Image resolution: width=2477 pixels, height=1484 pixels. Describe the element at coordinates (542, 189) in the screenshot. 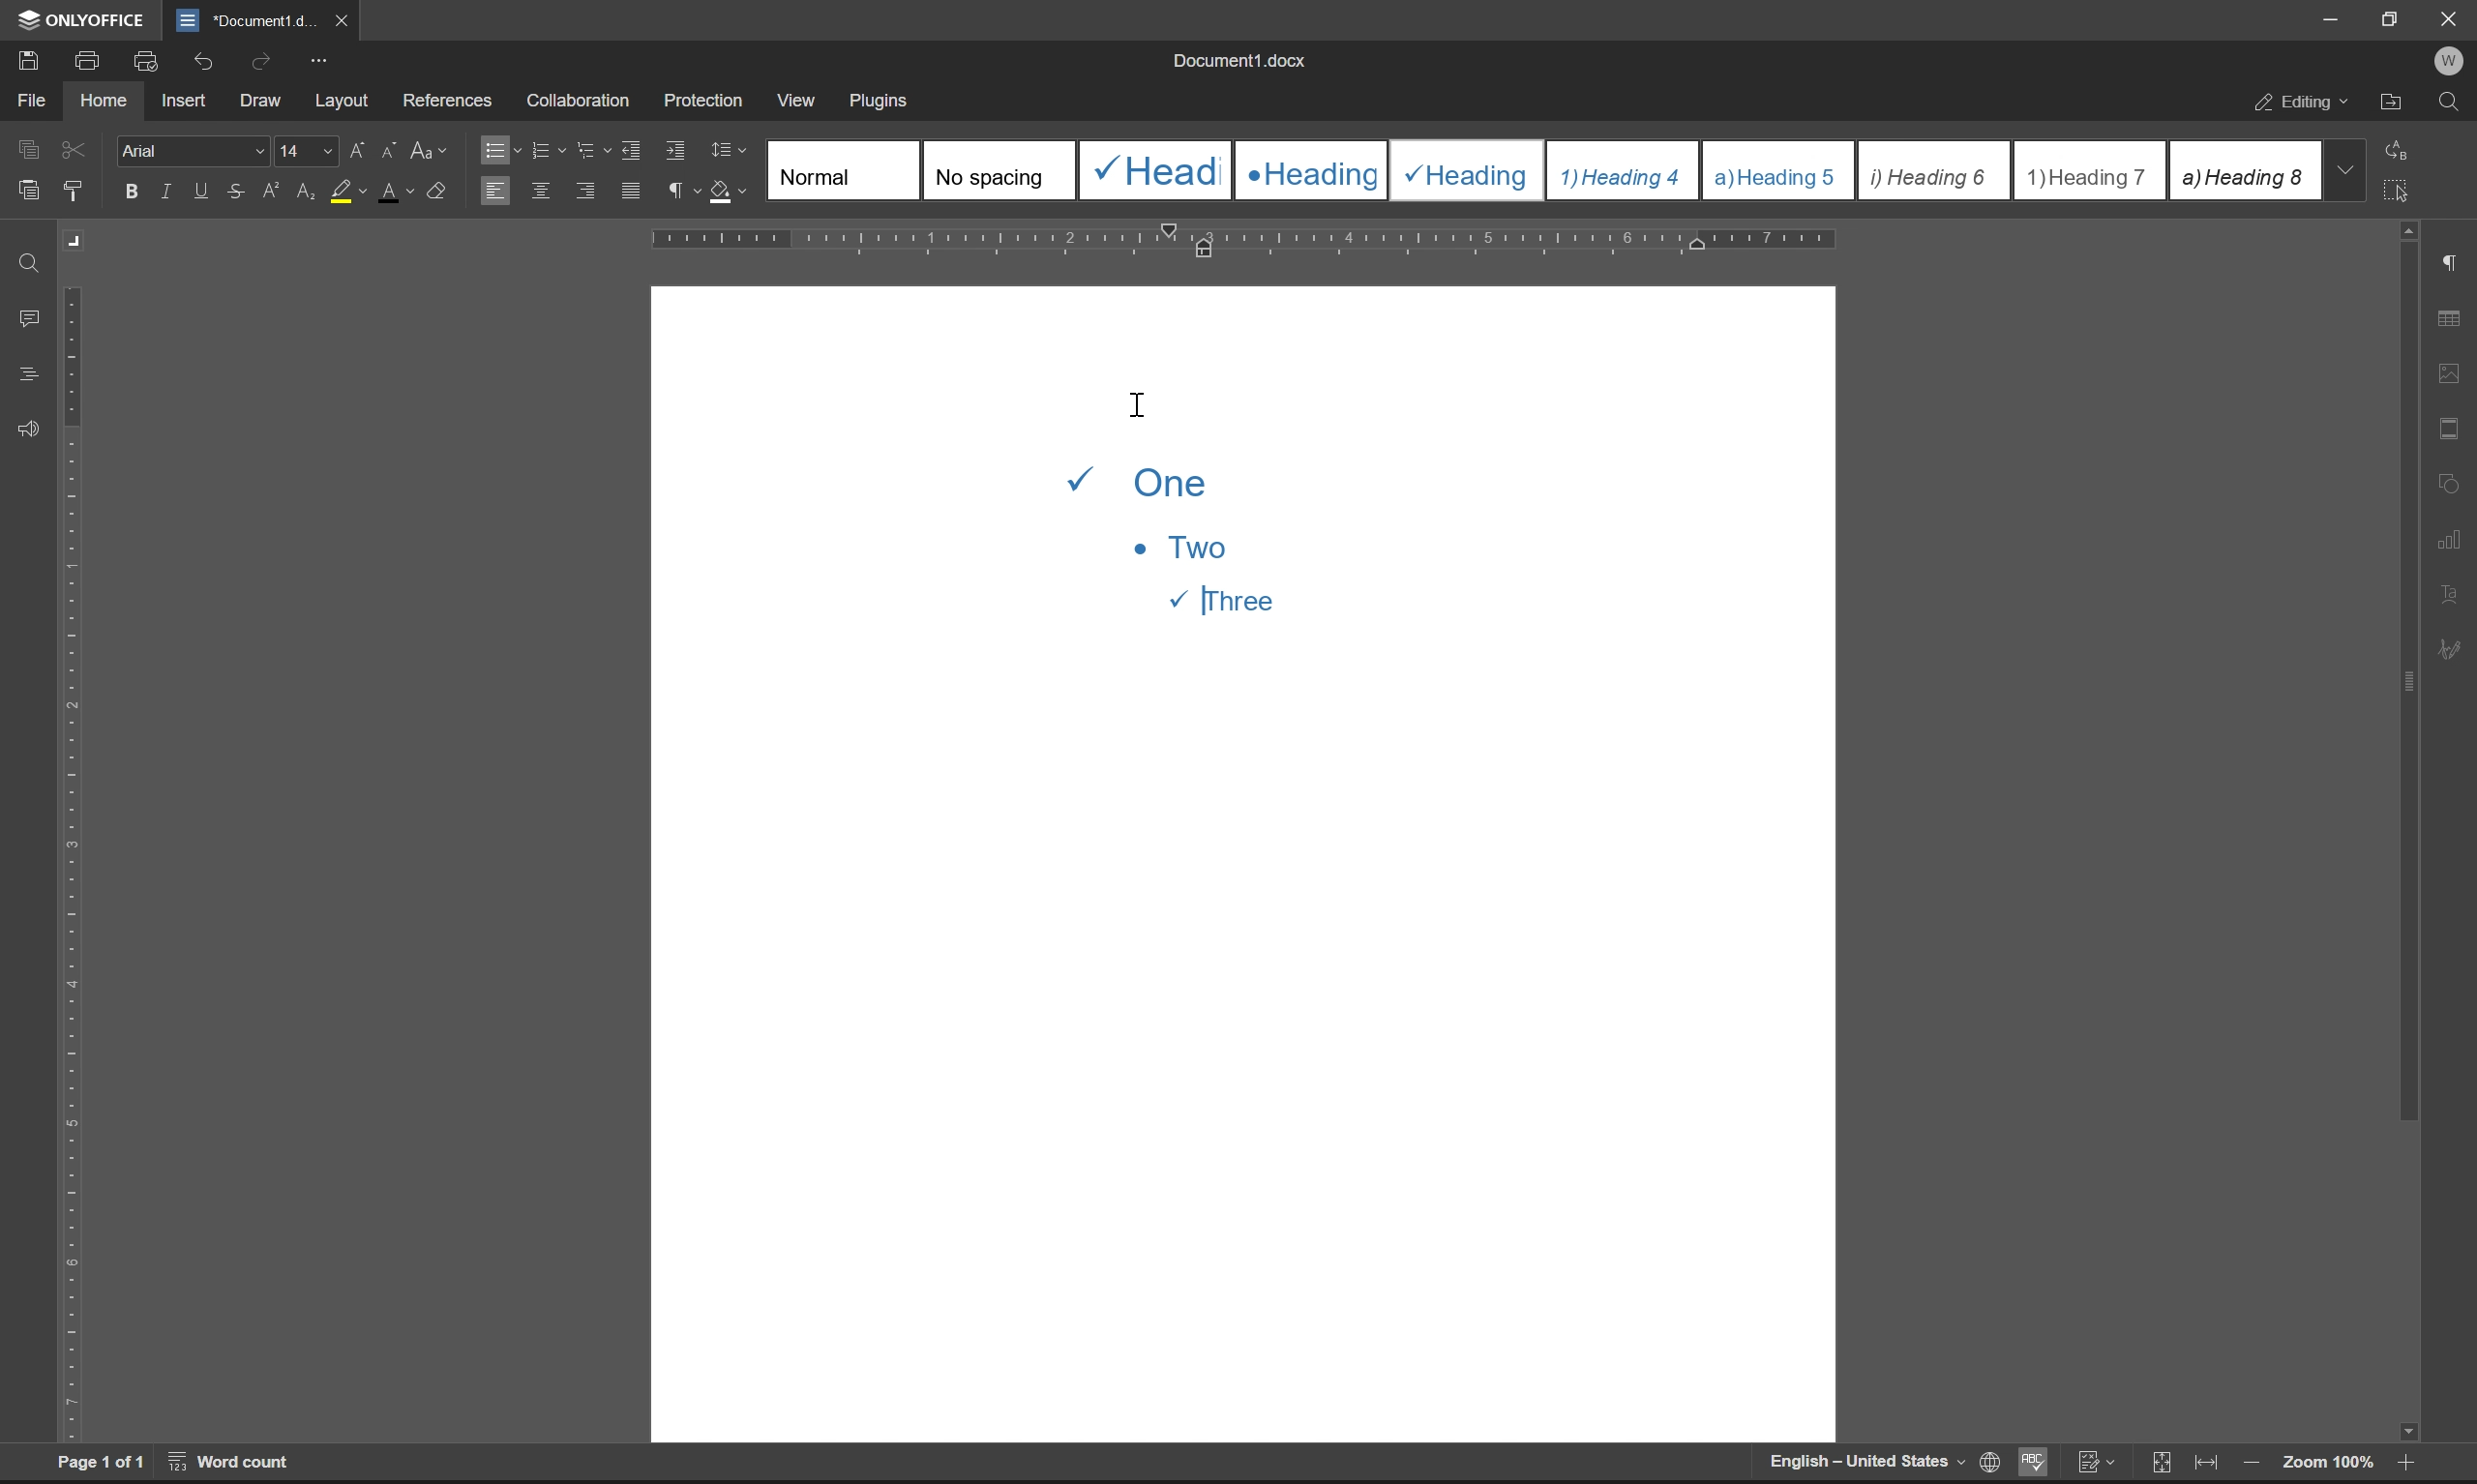

I see `align center` at that location.